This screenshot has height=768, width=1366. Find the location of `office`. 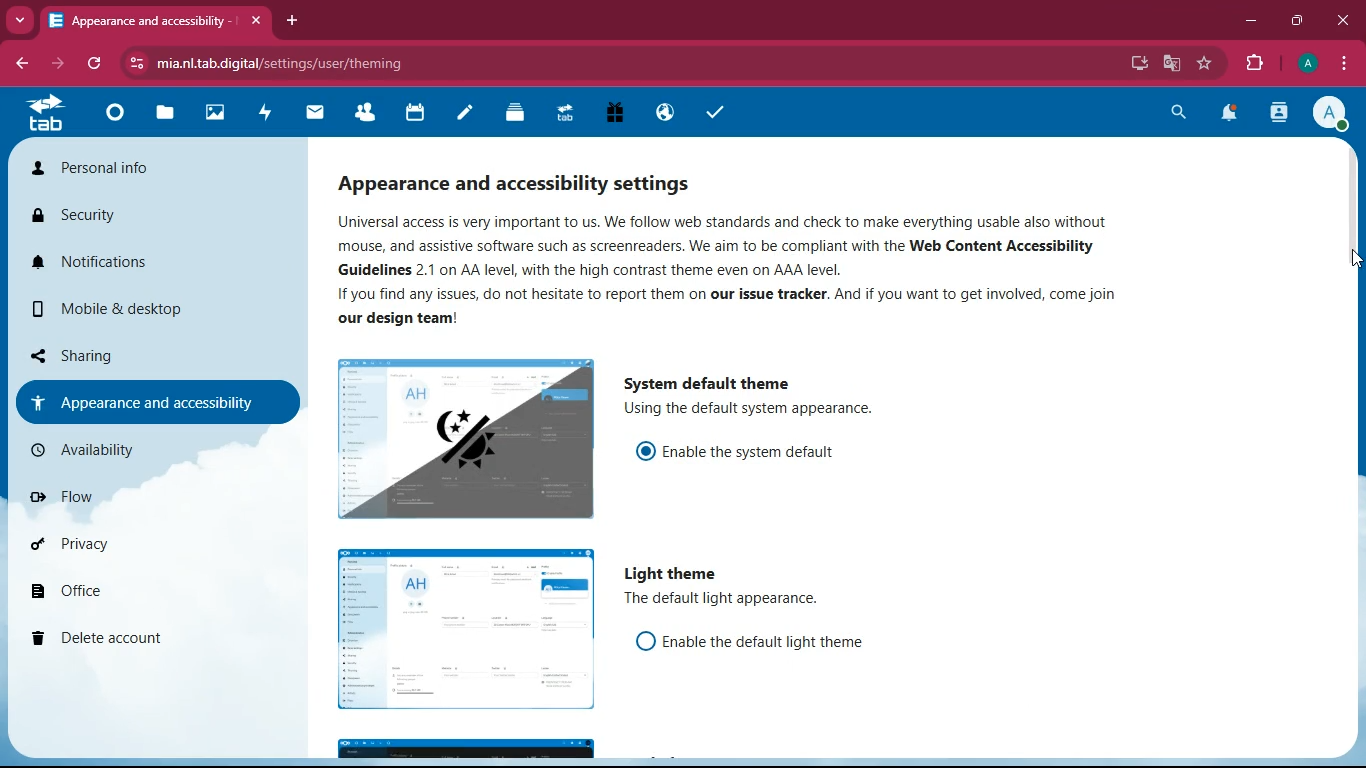

office is located at coordinates (153, 594).